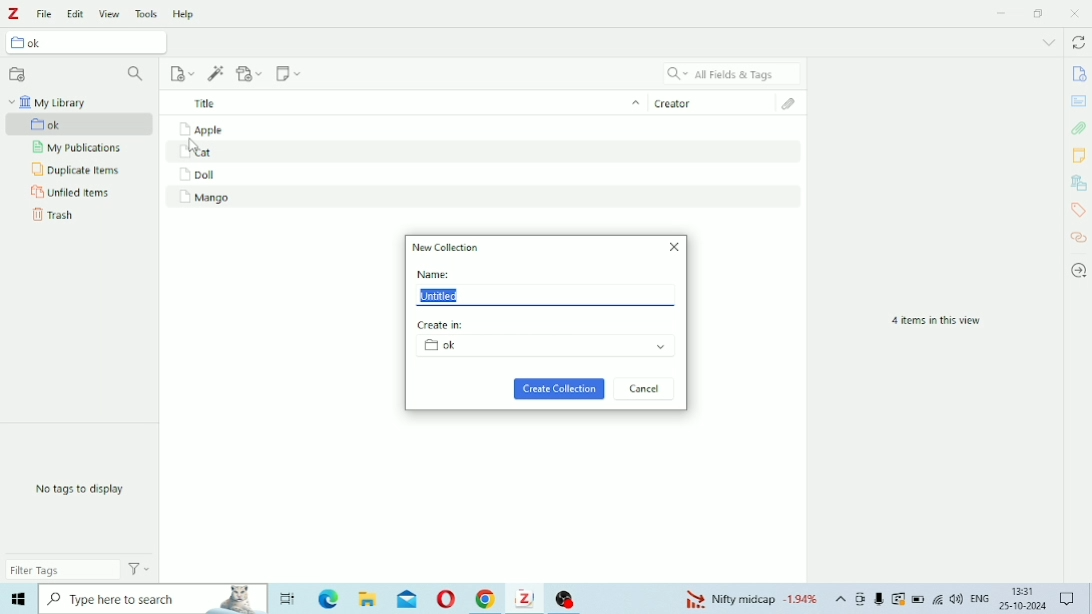 The width and height of the screenshot is (1092, 614). Describe the element at coordinates (251, 73) in the screenshot. I see `Add Attachment` at that location.